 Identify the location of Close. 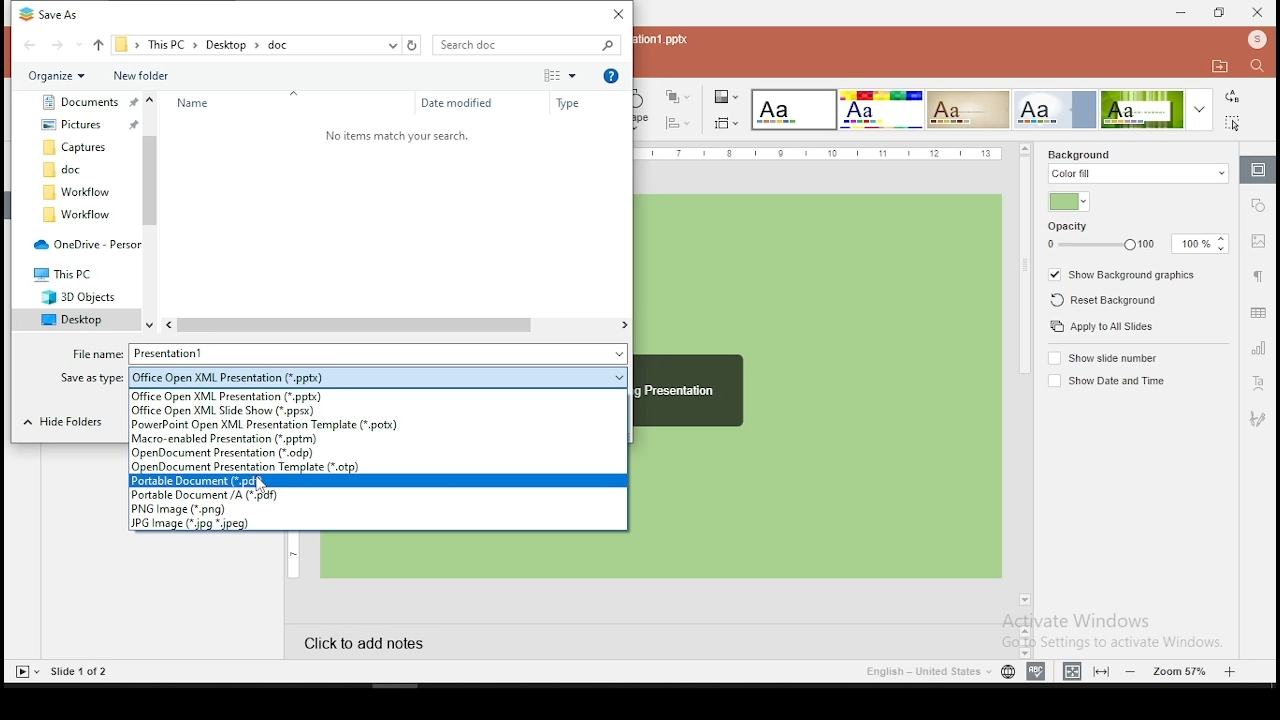
(1259, 12).